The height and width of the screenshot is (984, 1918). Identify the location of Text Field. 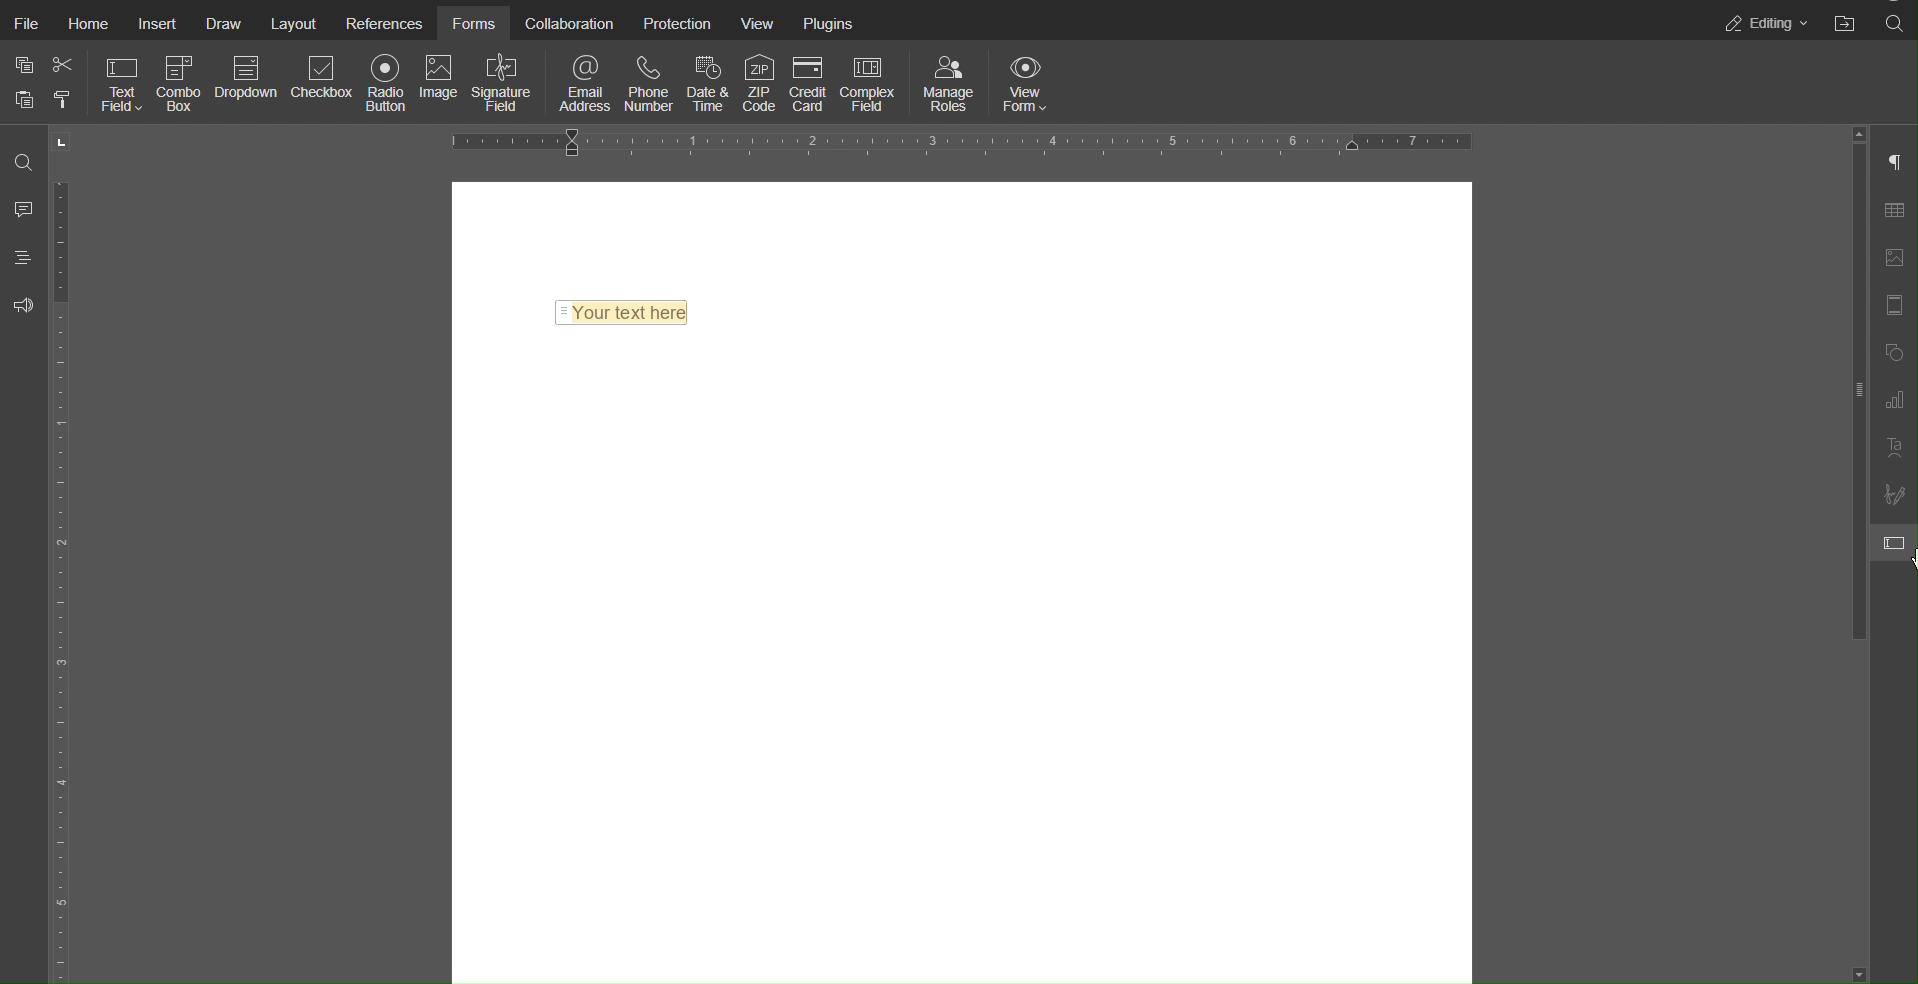
(123, 83).